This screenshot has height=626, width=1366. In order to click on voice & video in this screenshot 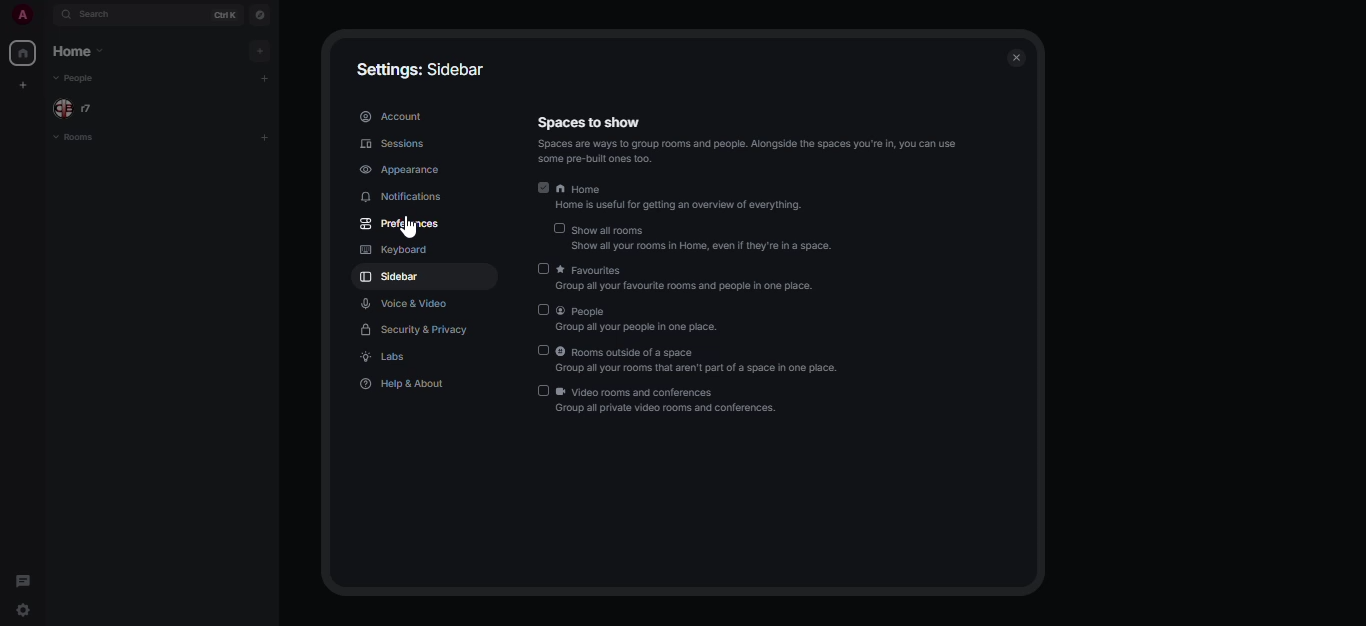, I will do `click(406, 304)`.